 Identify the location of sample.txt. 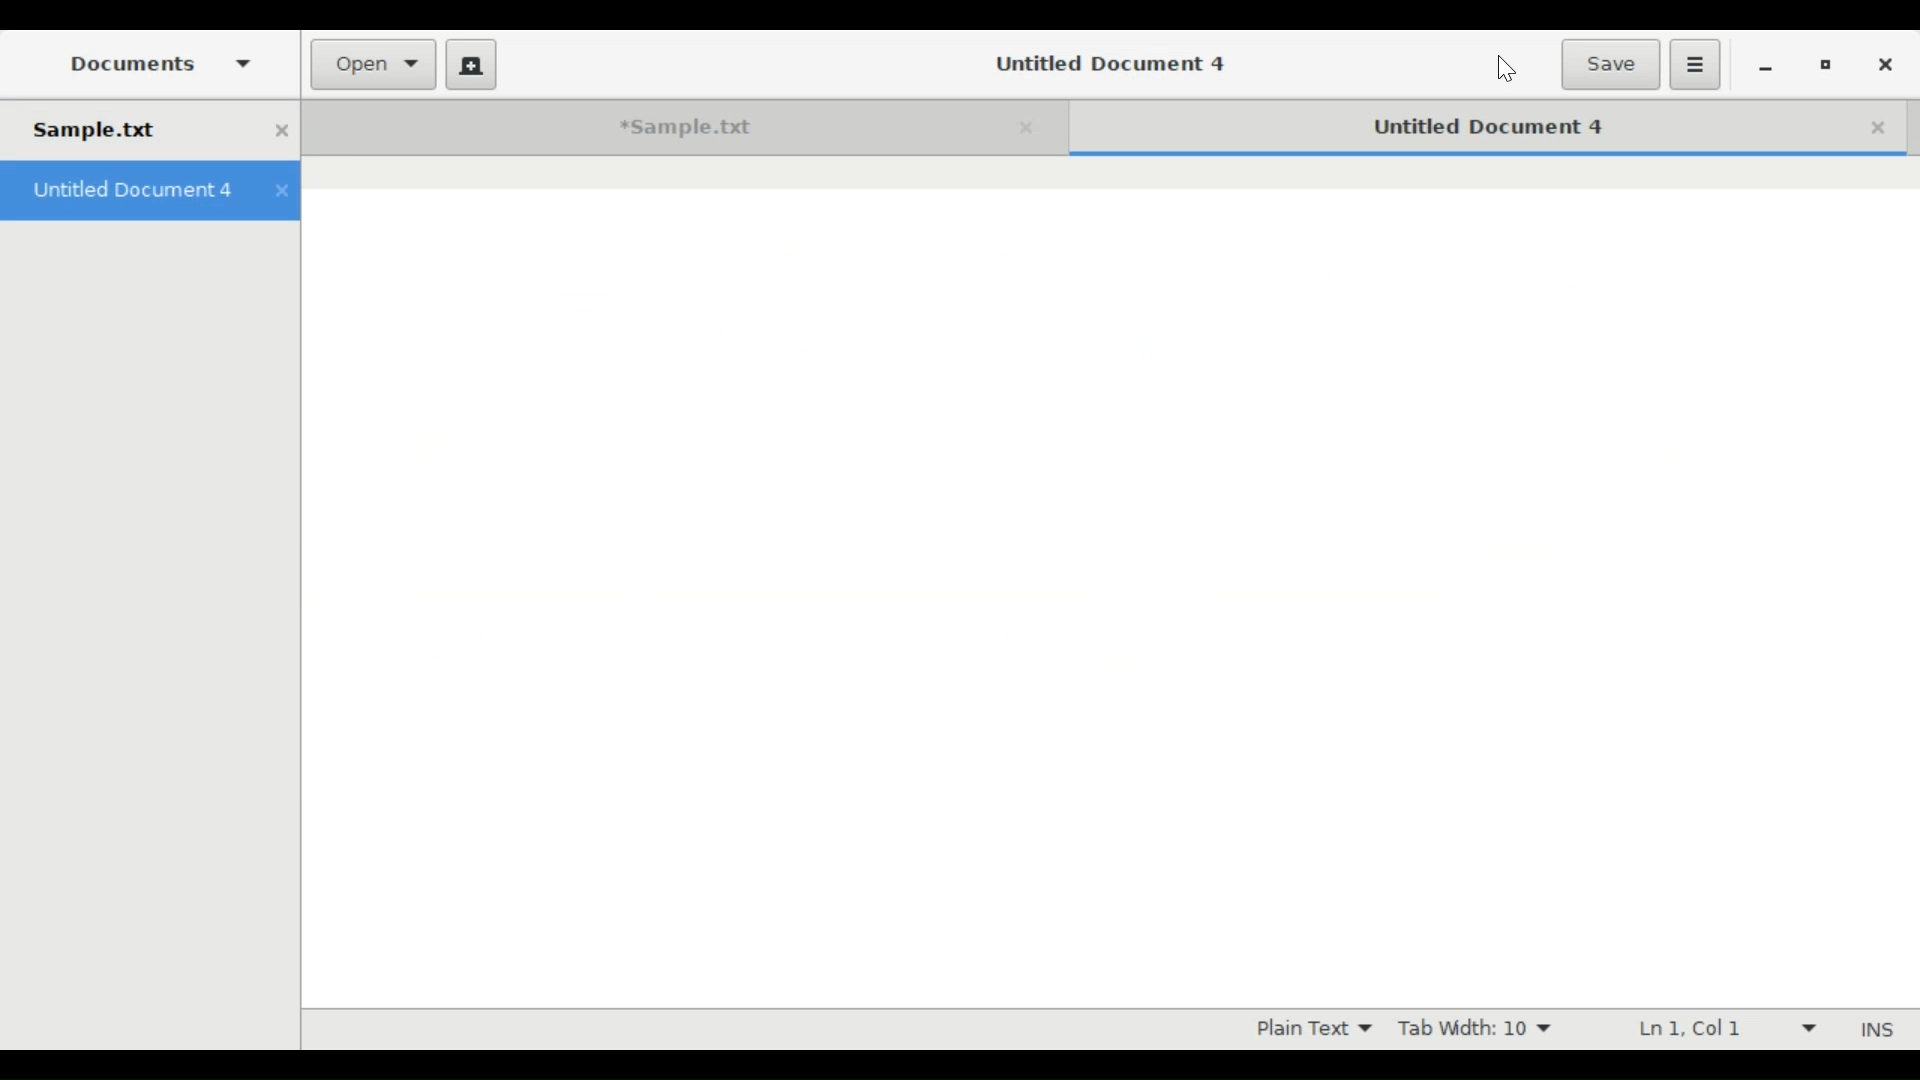
(130, 130).